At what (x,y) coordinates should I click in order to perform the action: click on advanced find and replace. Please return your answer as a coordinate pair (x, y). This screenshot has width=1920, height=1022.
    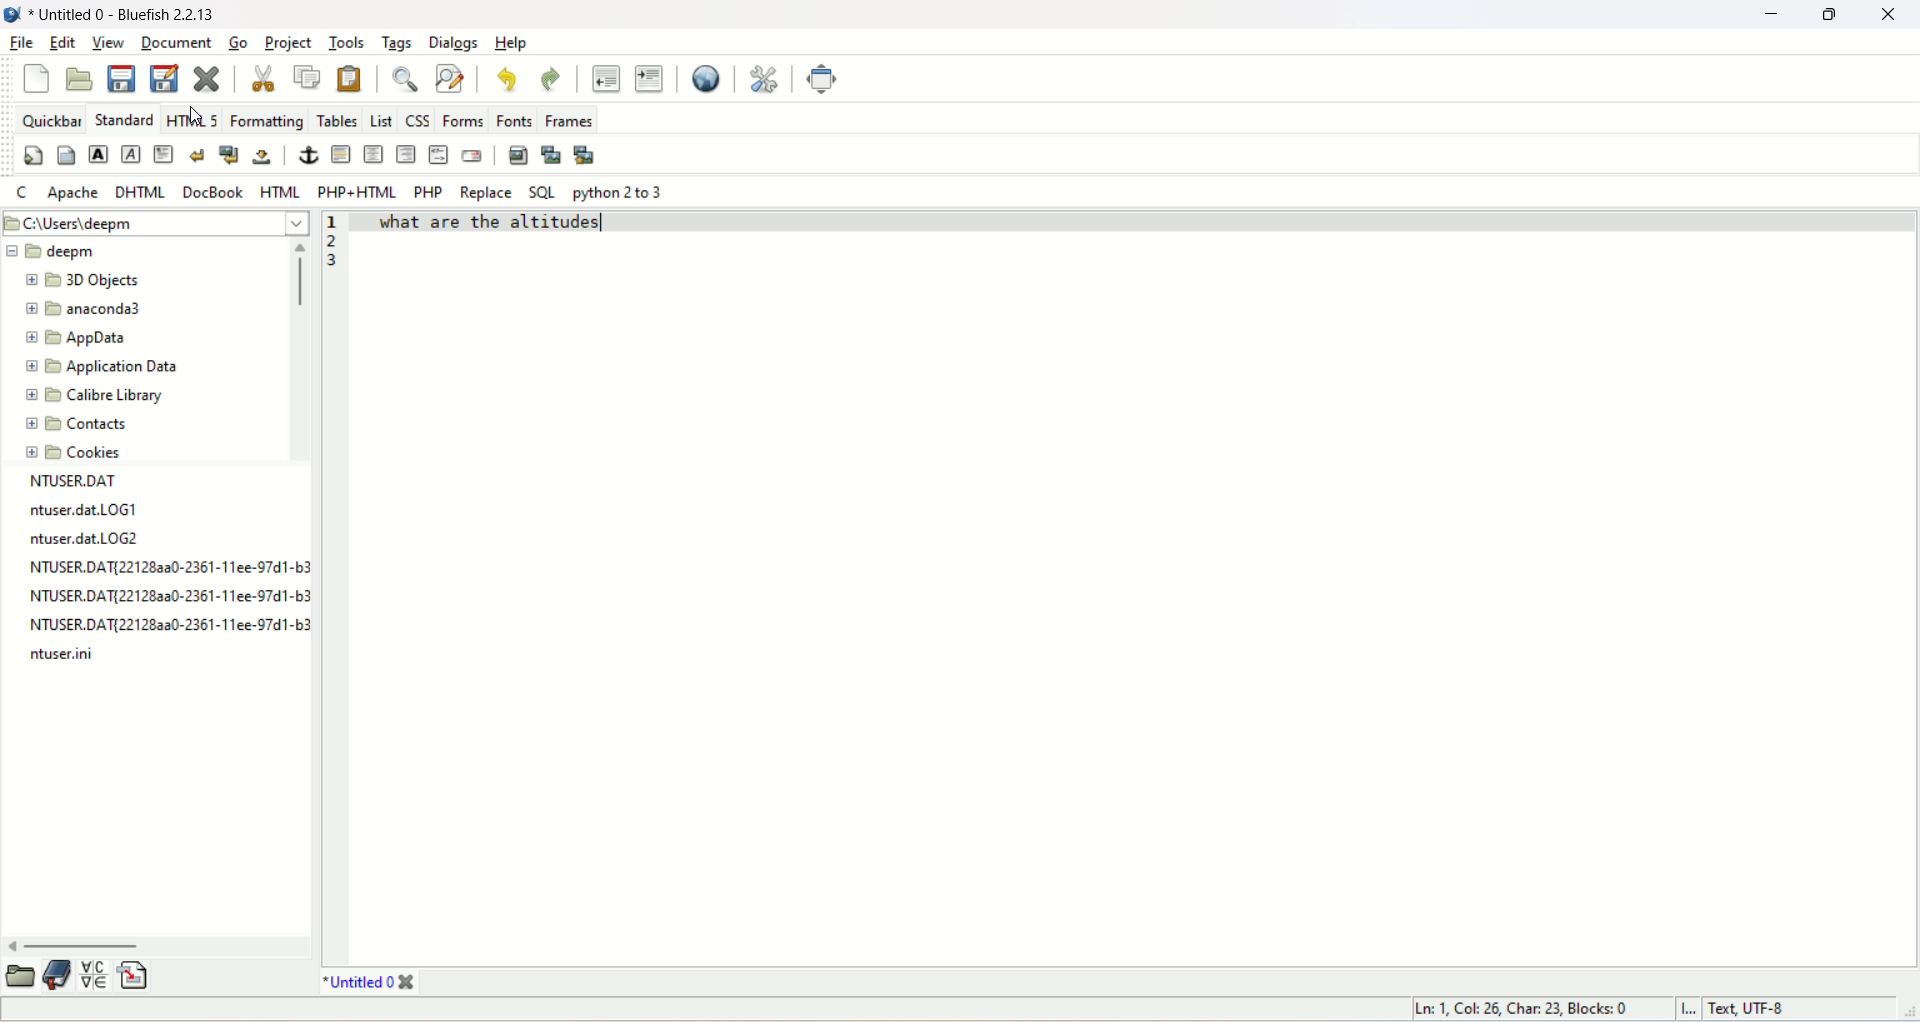
    Looking at the image, I should click on (453, 78).